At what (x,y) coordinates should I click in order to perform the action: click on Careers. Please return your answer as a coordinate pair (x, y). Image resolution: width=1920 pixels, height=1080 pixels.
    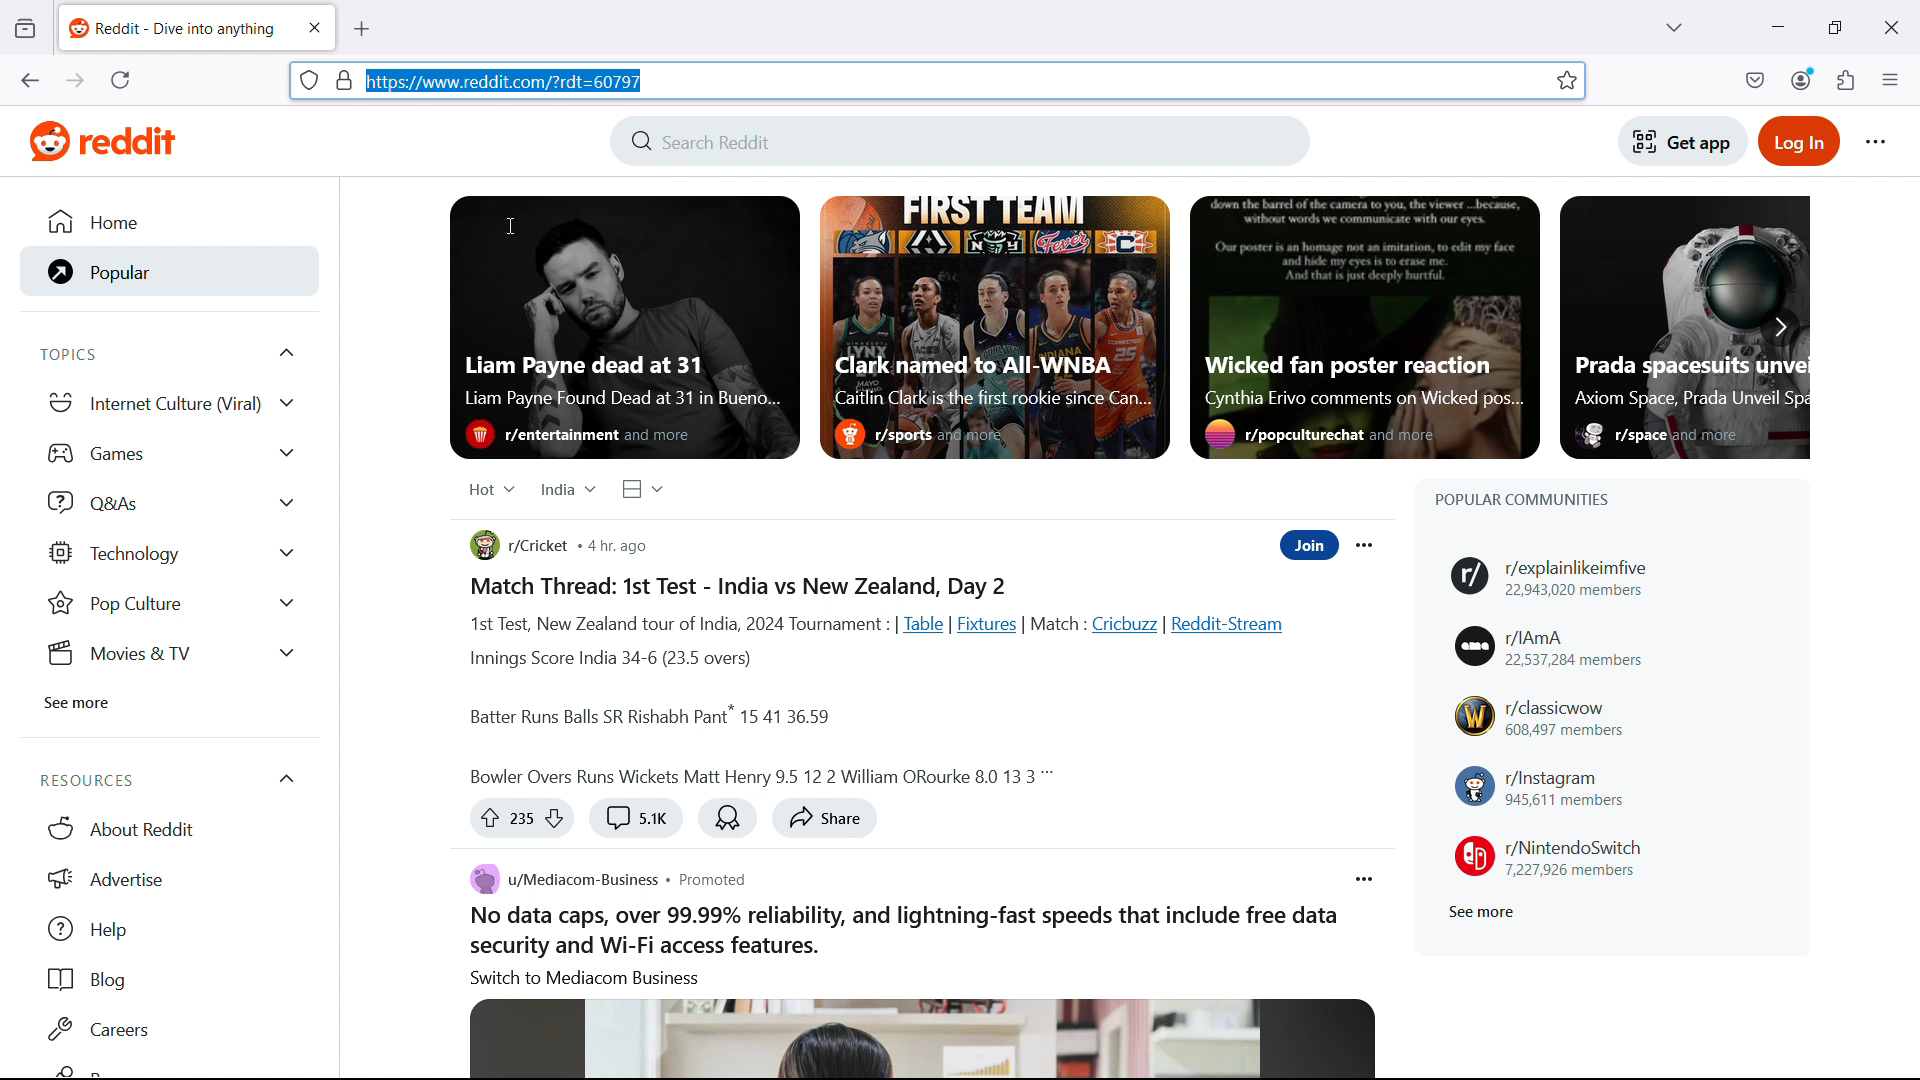
    Looking at the image, I should click on (166, 1030).